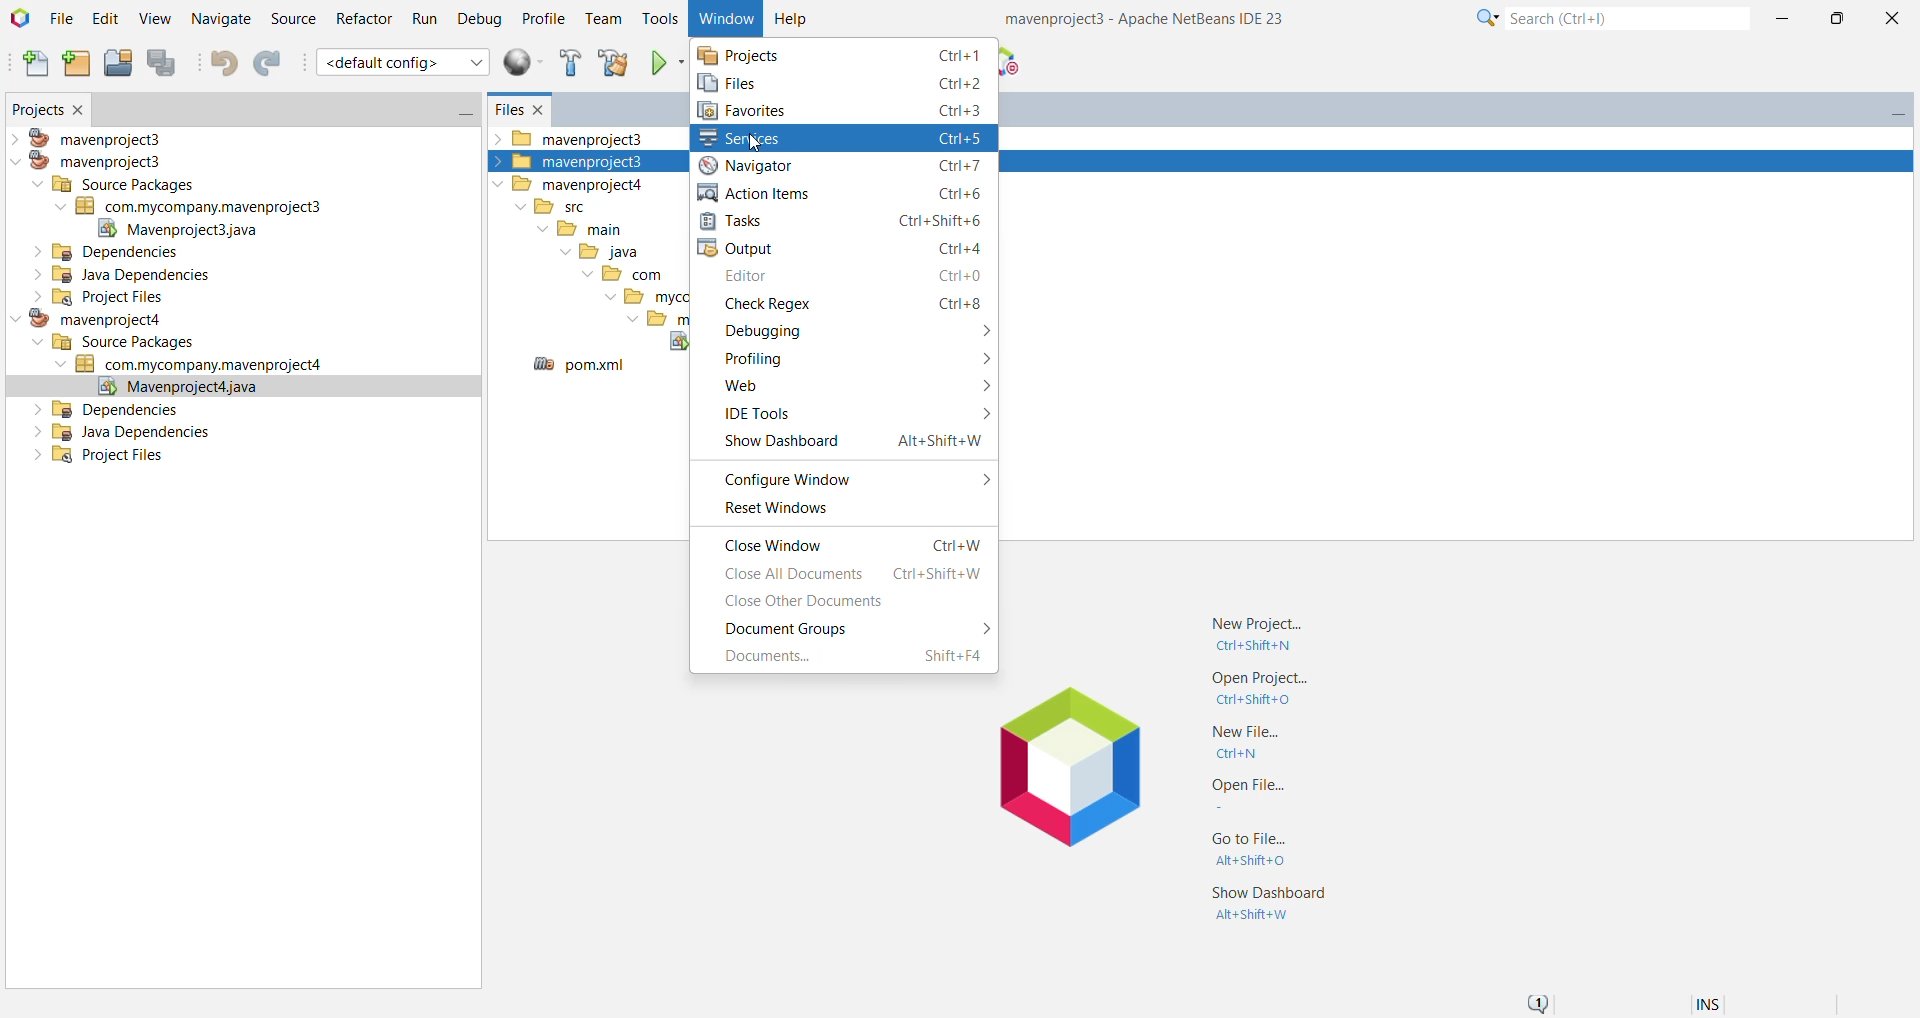  What do you see at coordinates (107, 252) in the screenshot?
I see `Dependencies` at bounding box center [107, 252].